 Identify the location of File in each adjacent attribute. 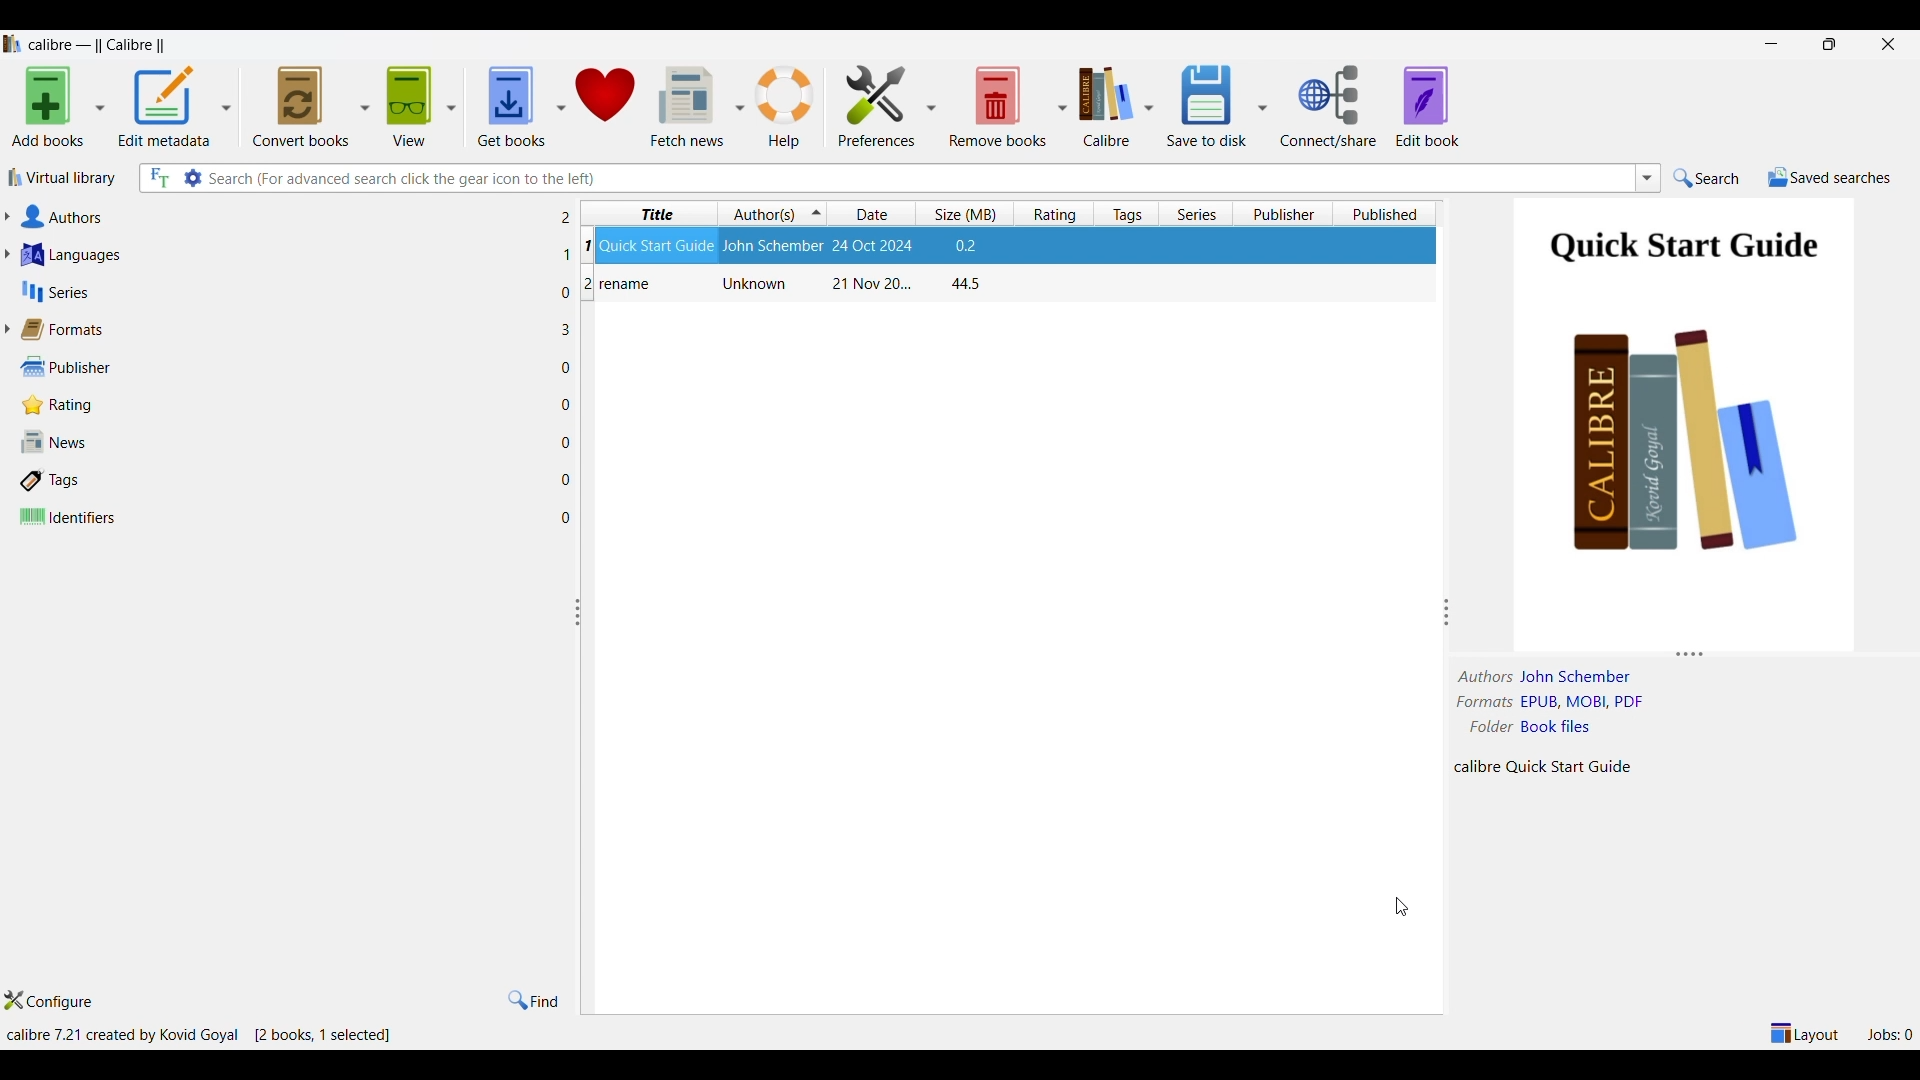
(563, 368).